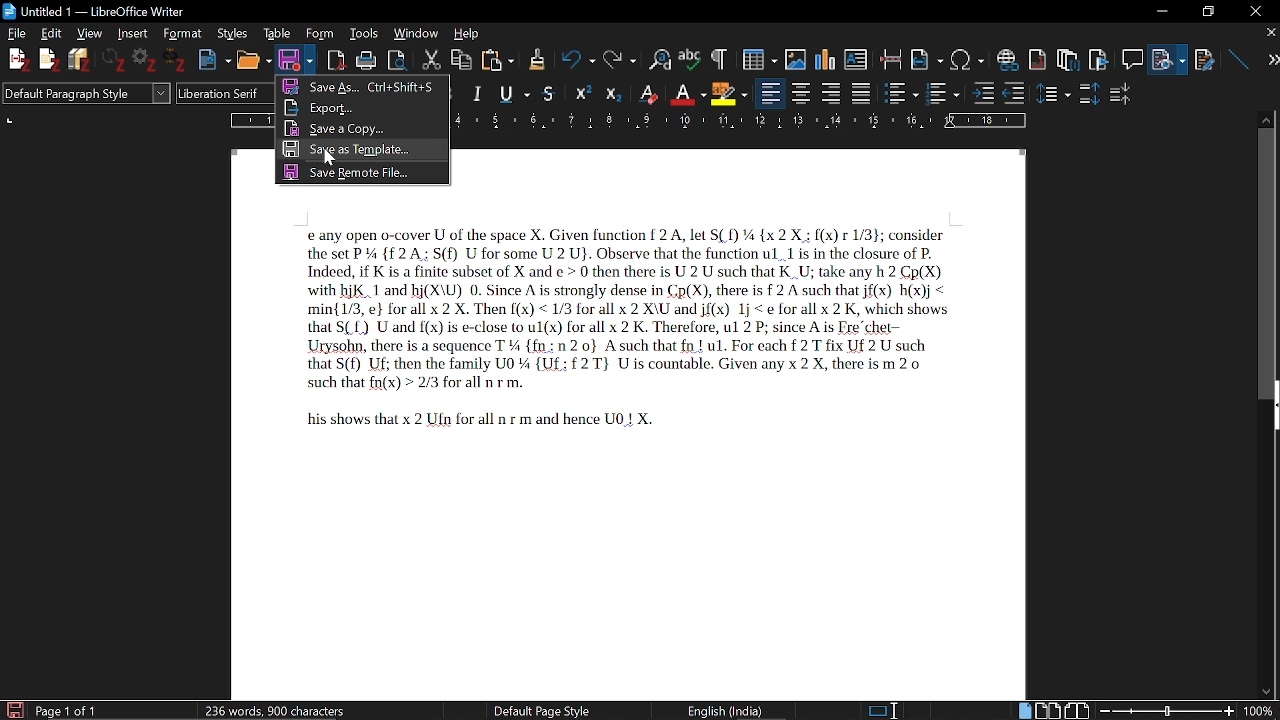 The width and height of the screenshot is (1280, 720). I want to click on outline format options, so click(1019, 93).